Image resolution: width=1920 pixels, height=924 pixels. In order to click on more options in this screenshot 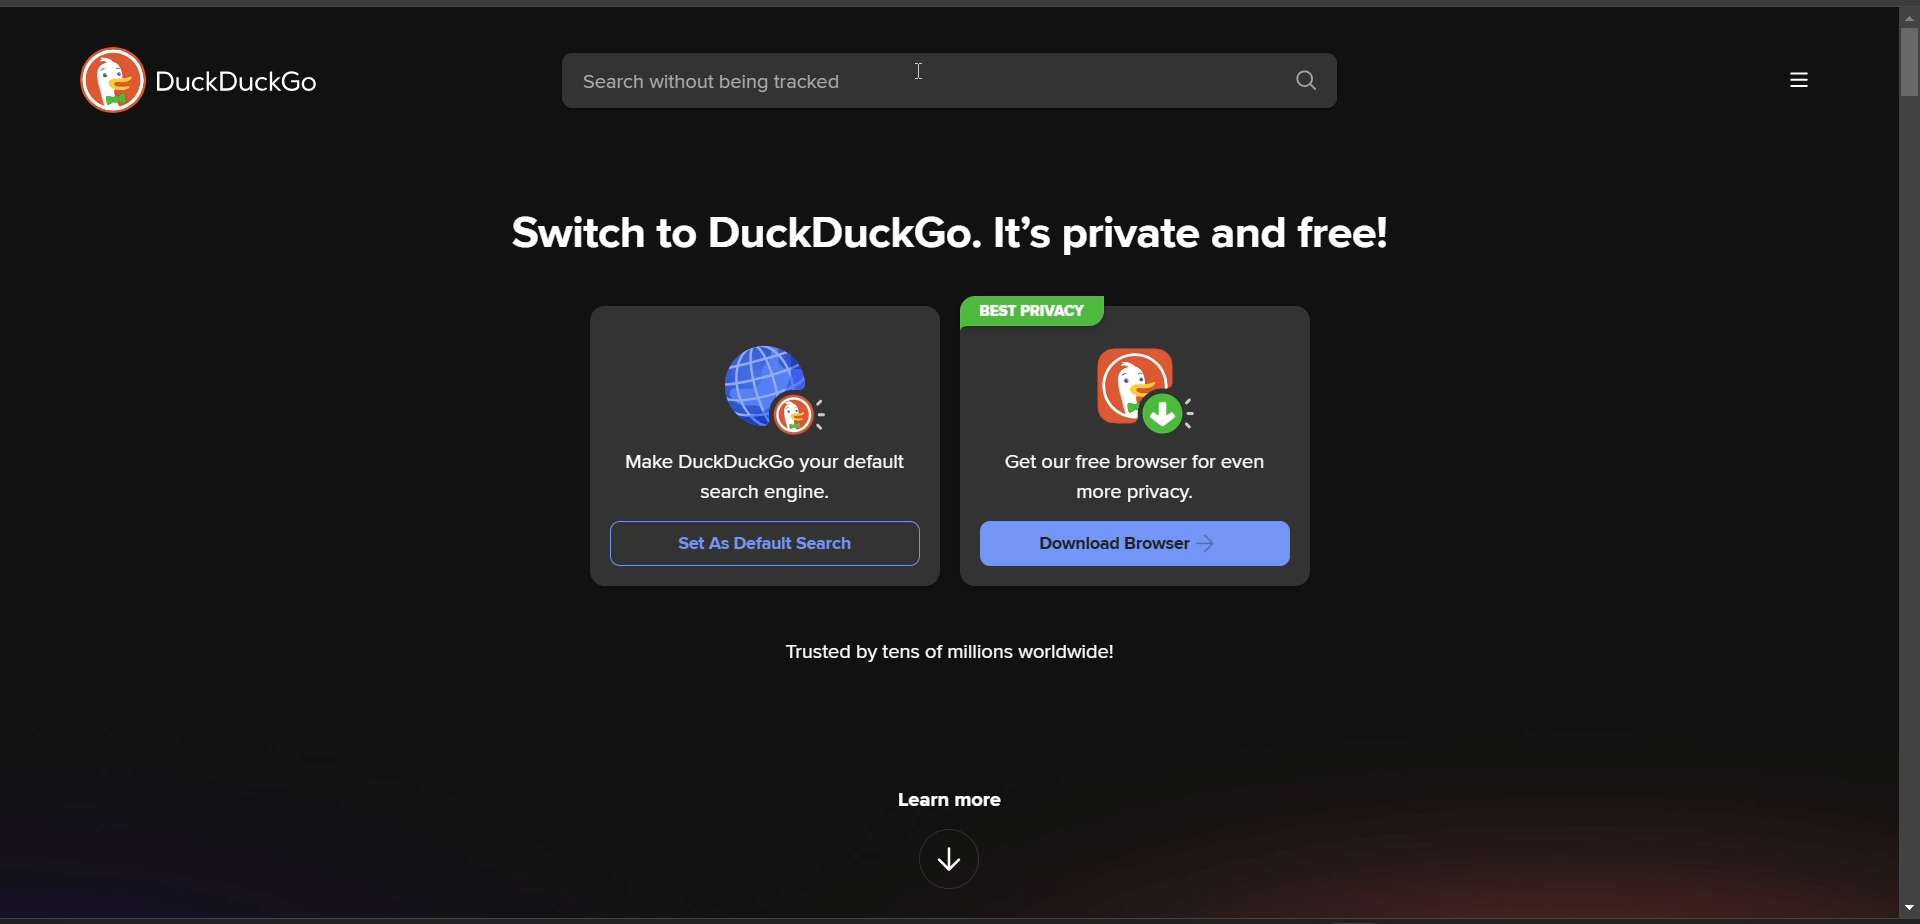, I will do `click(1797, 83)`.